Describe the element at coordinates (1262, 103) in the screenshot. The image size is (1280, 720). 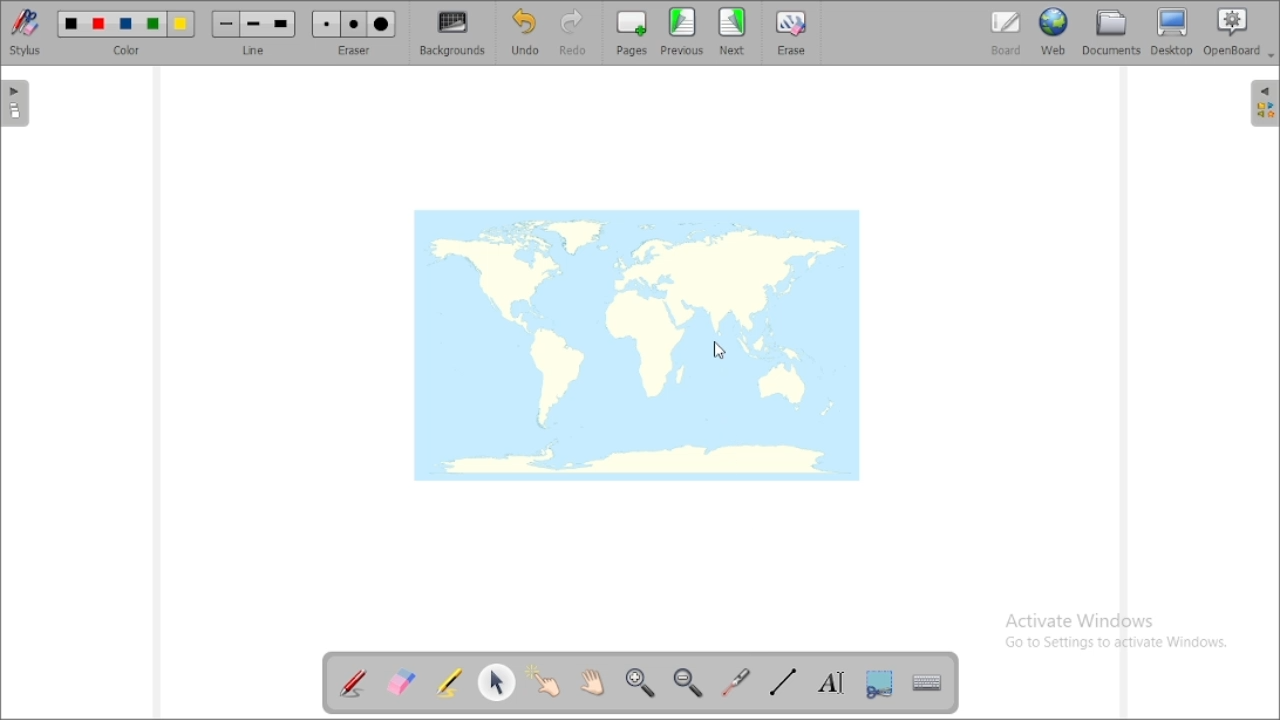
I see `sidebar settings` at that location.